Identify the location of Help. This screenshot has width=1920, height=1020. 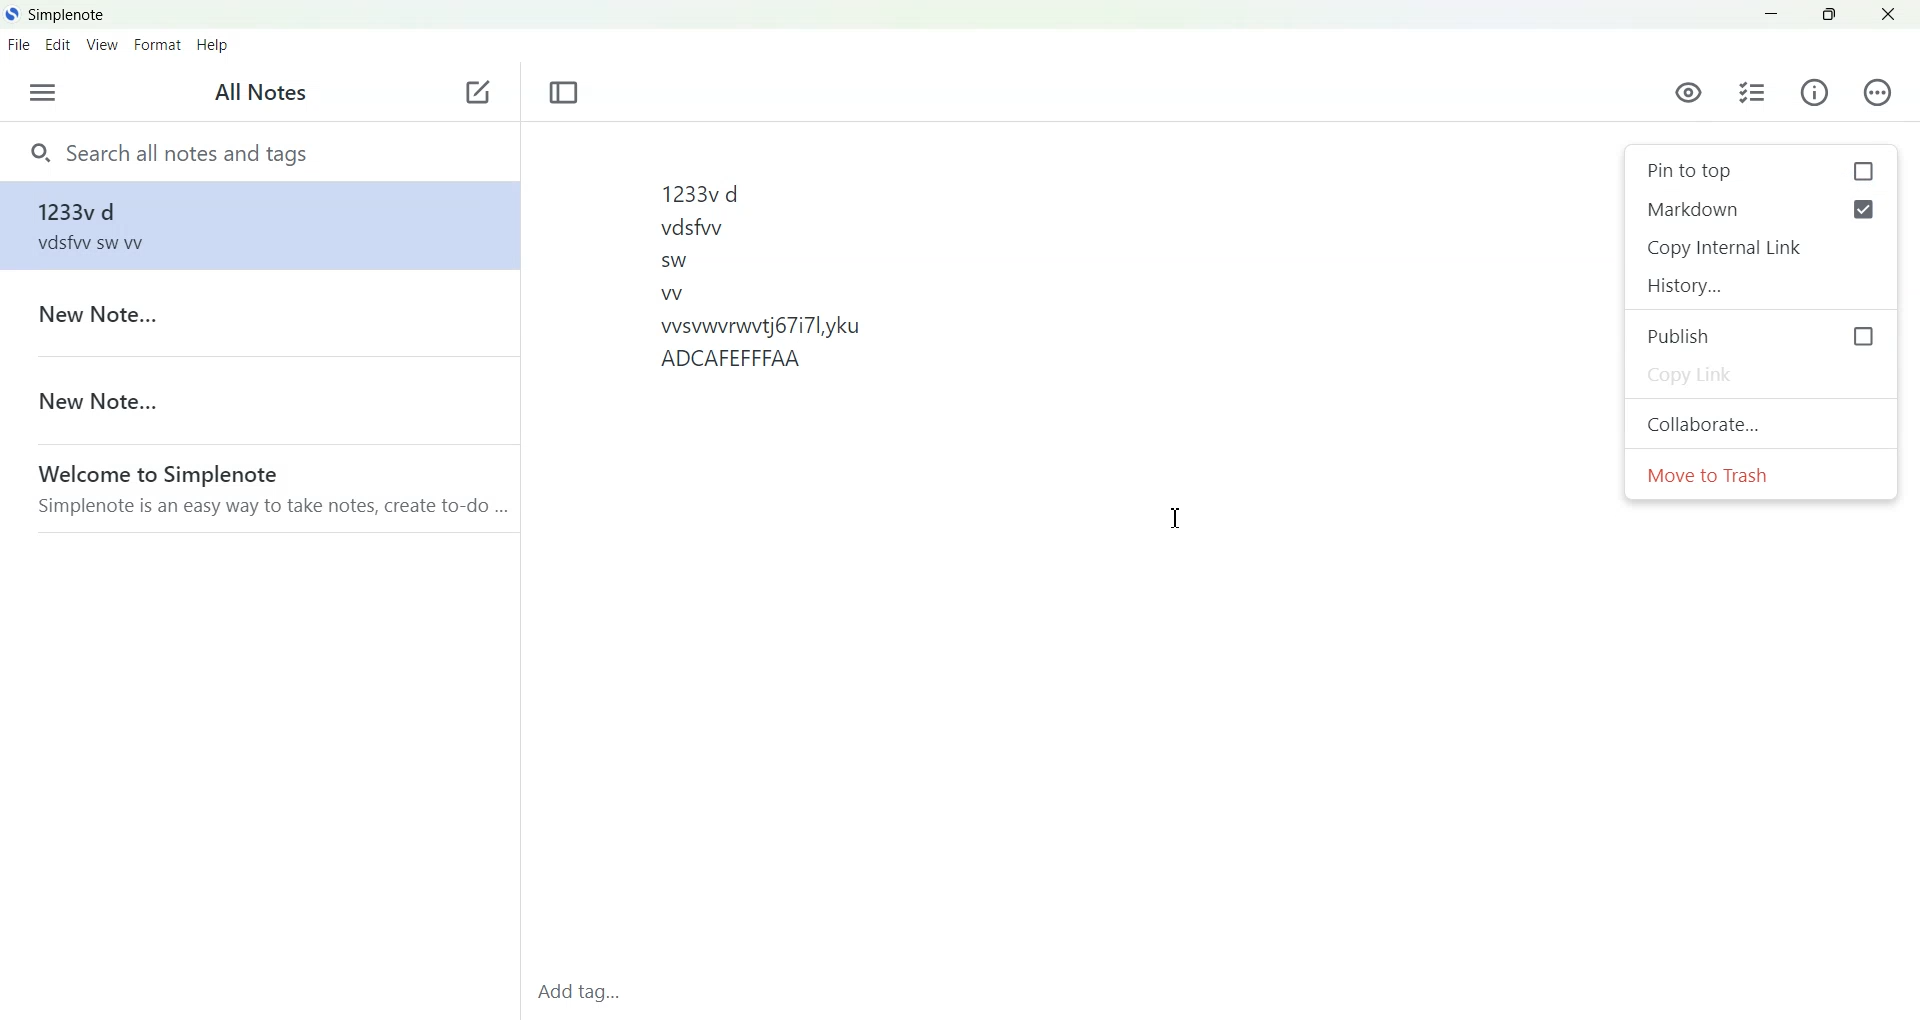
(213, 45).